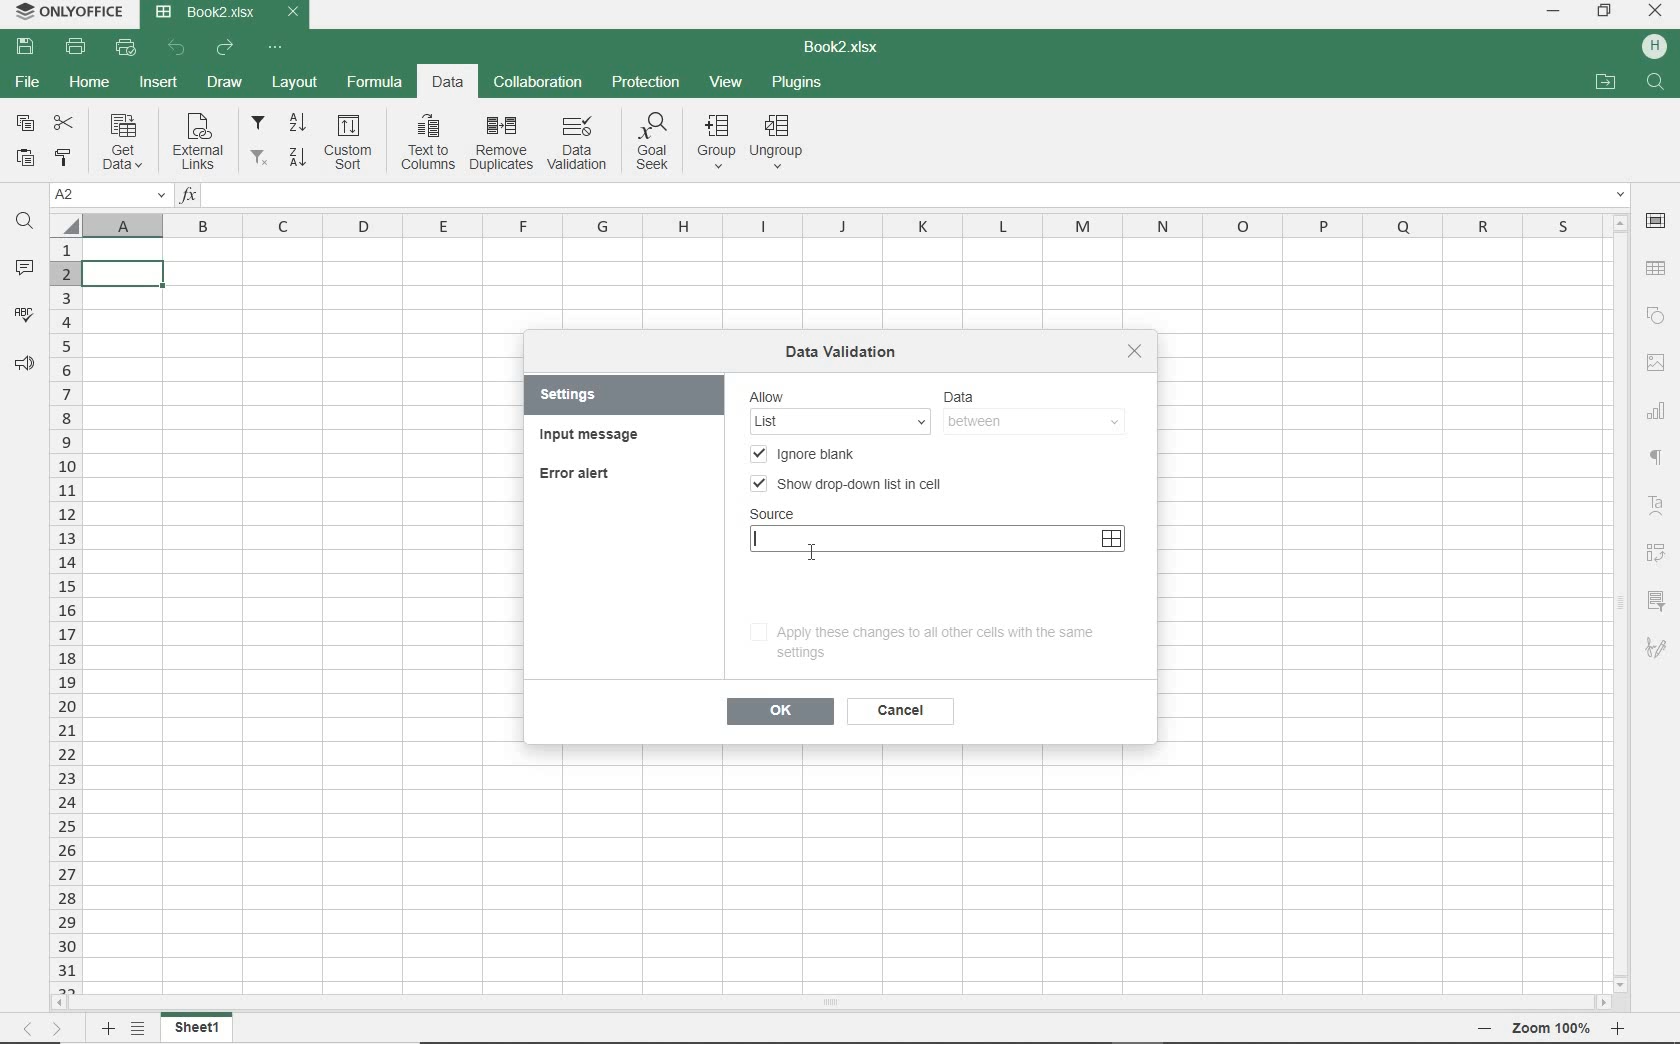 Image resolution: width=1680 pixels, height=1044 pixels. I want to click on input message, so click(590, 435).